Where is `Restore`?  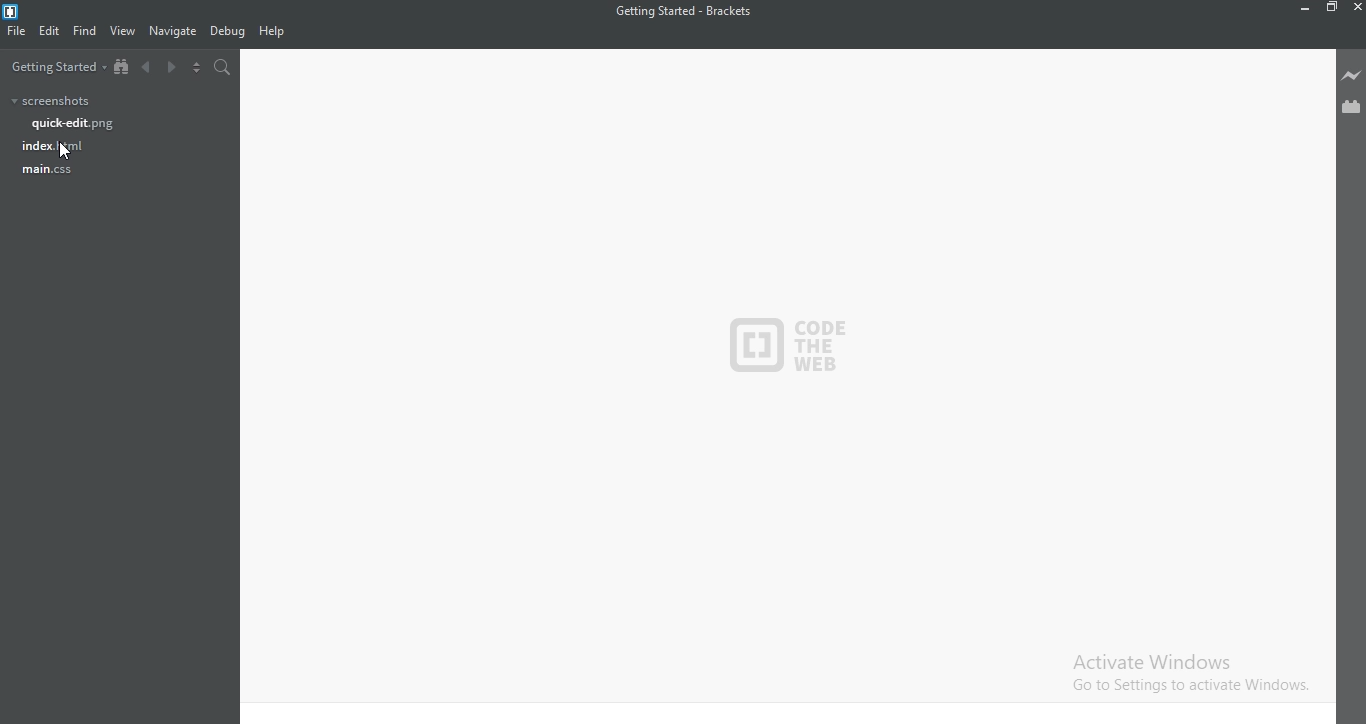 Restore is located at coordinates (1331, 8).